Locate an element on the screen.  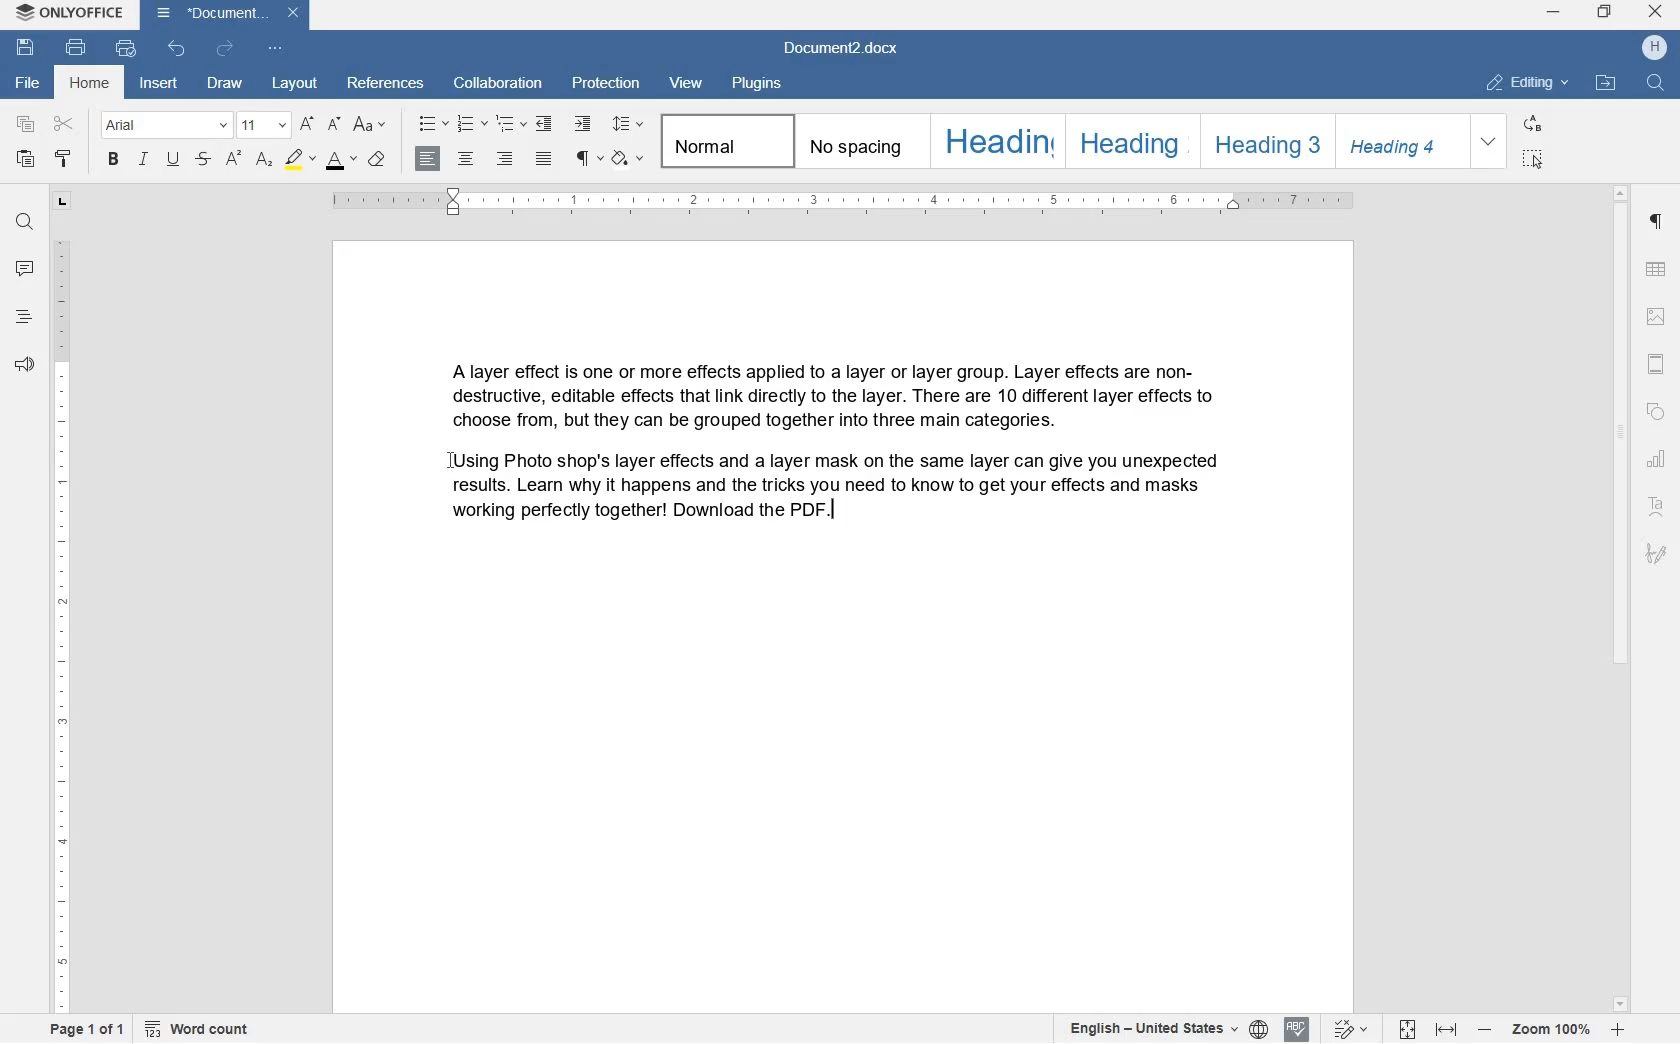
PARAGRAPH SETTINGS is located at coordinates (1659, 224).